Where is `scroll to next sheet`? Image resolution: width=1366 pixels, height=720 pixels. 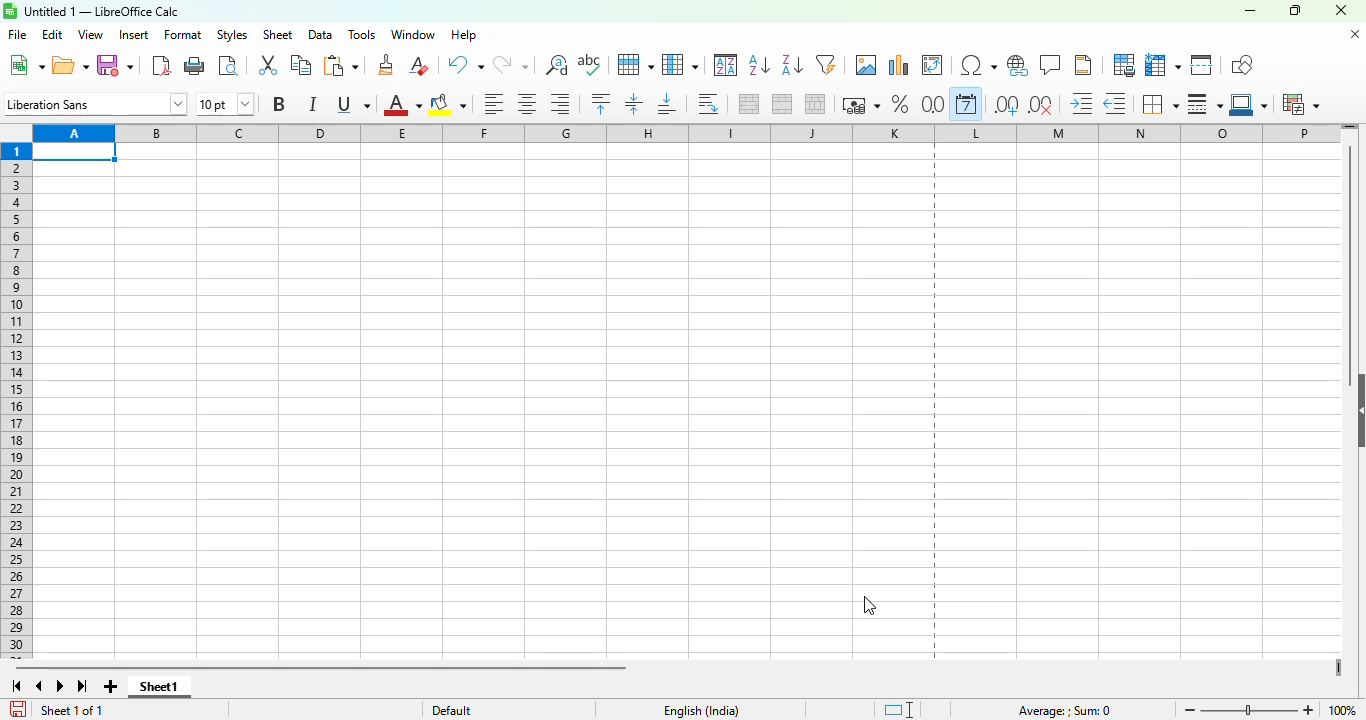
scroll to next sheet is located at coordinates (60, 686).